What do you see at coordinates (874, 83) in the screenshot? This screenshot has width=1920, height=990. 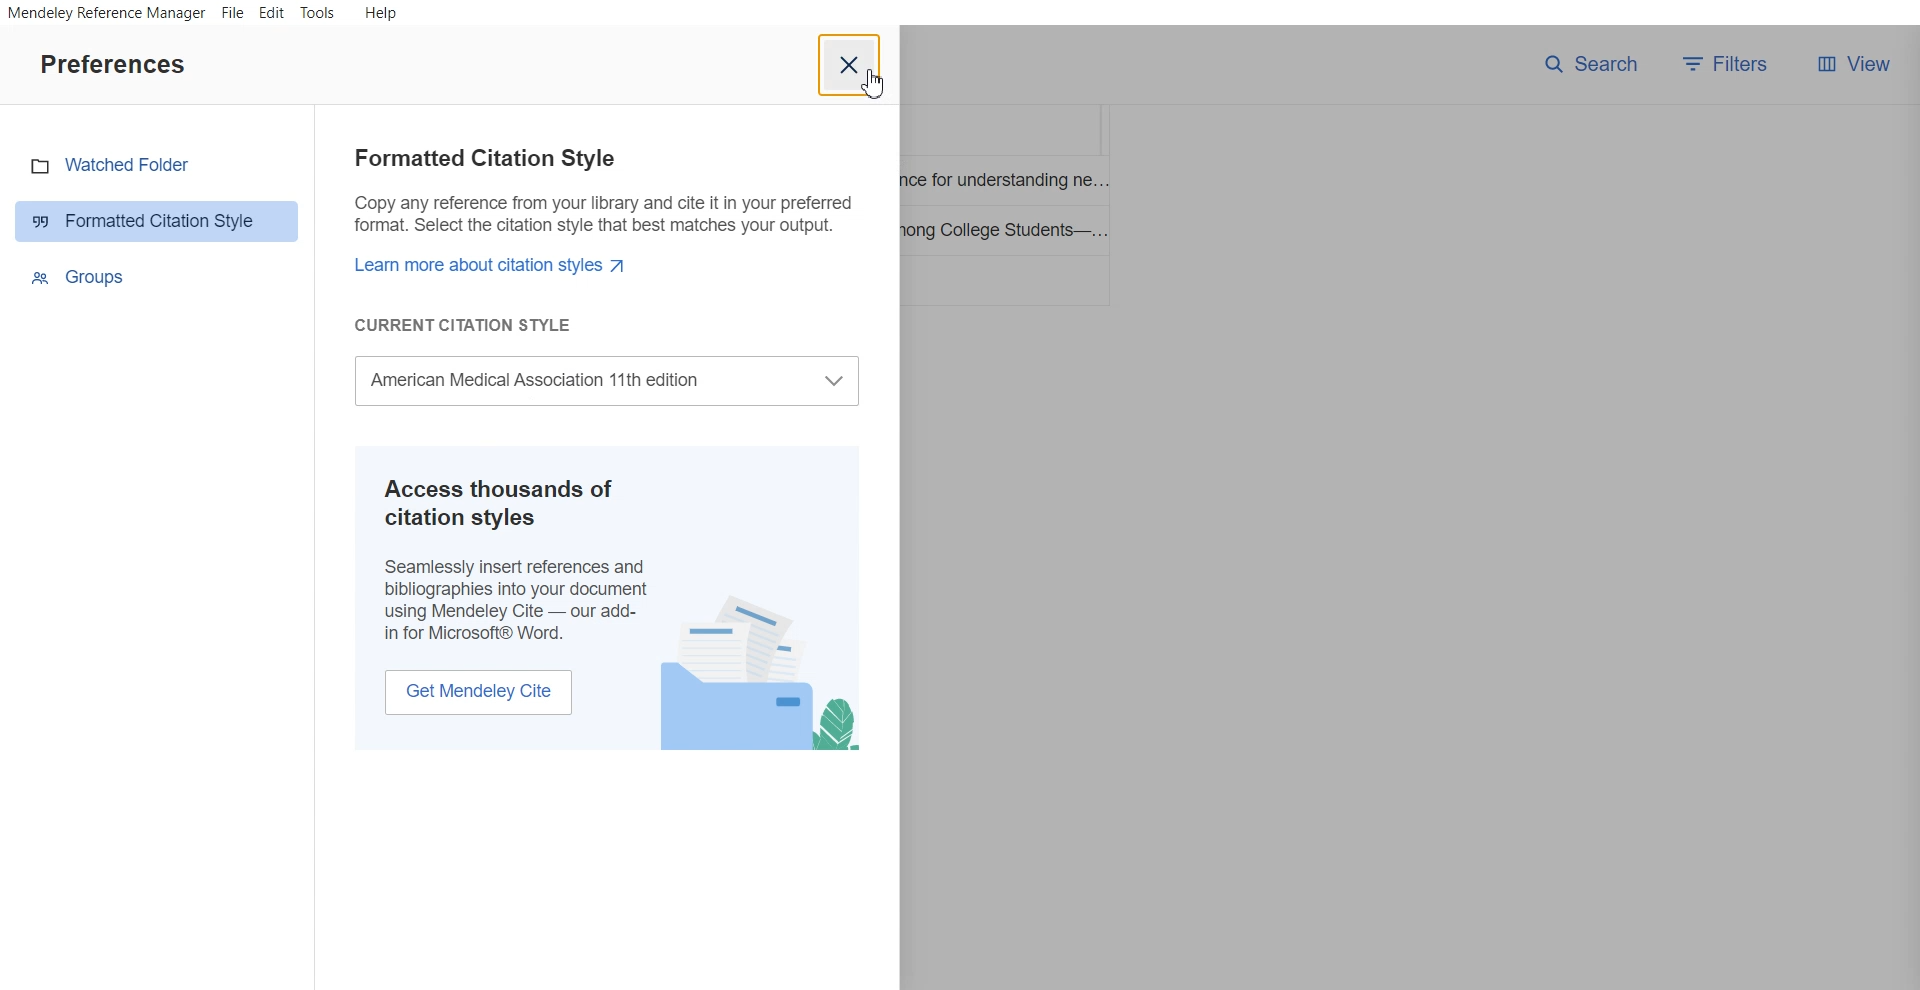 I see `Cursor` at bounding box center [874, 83].